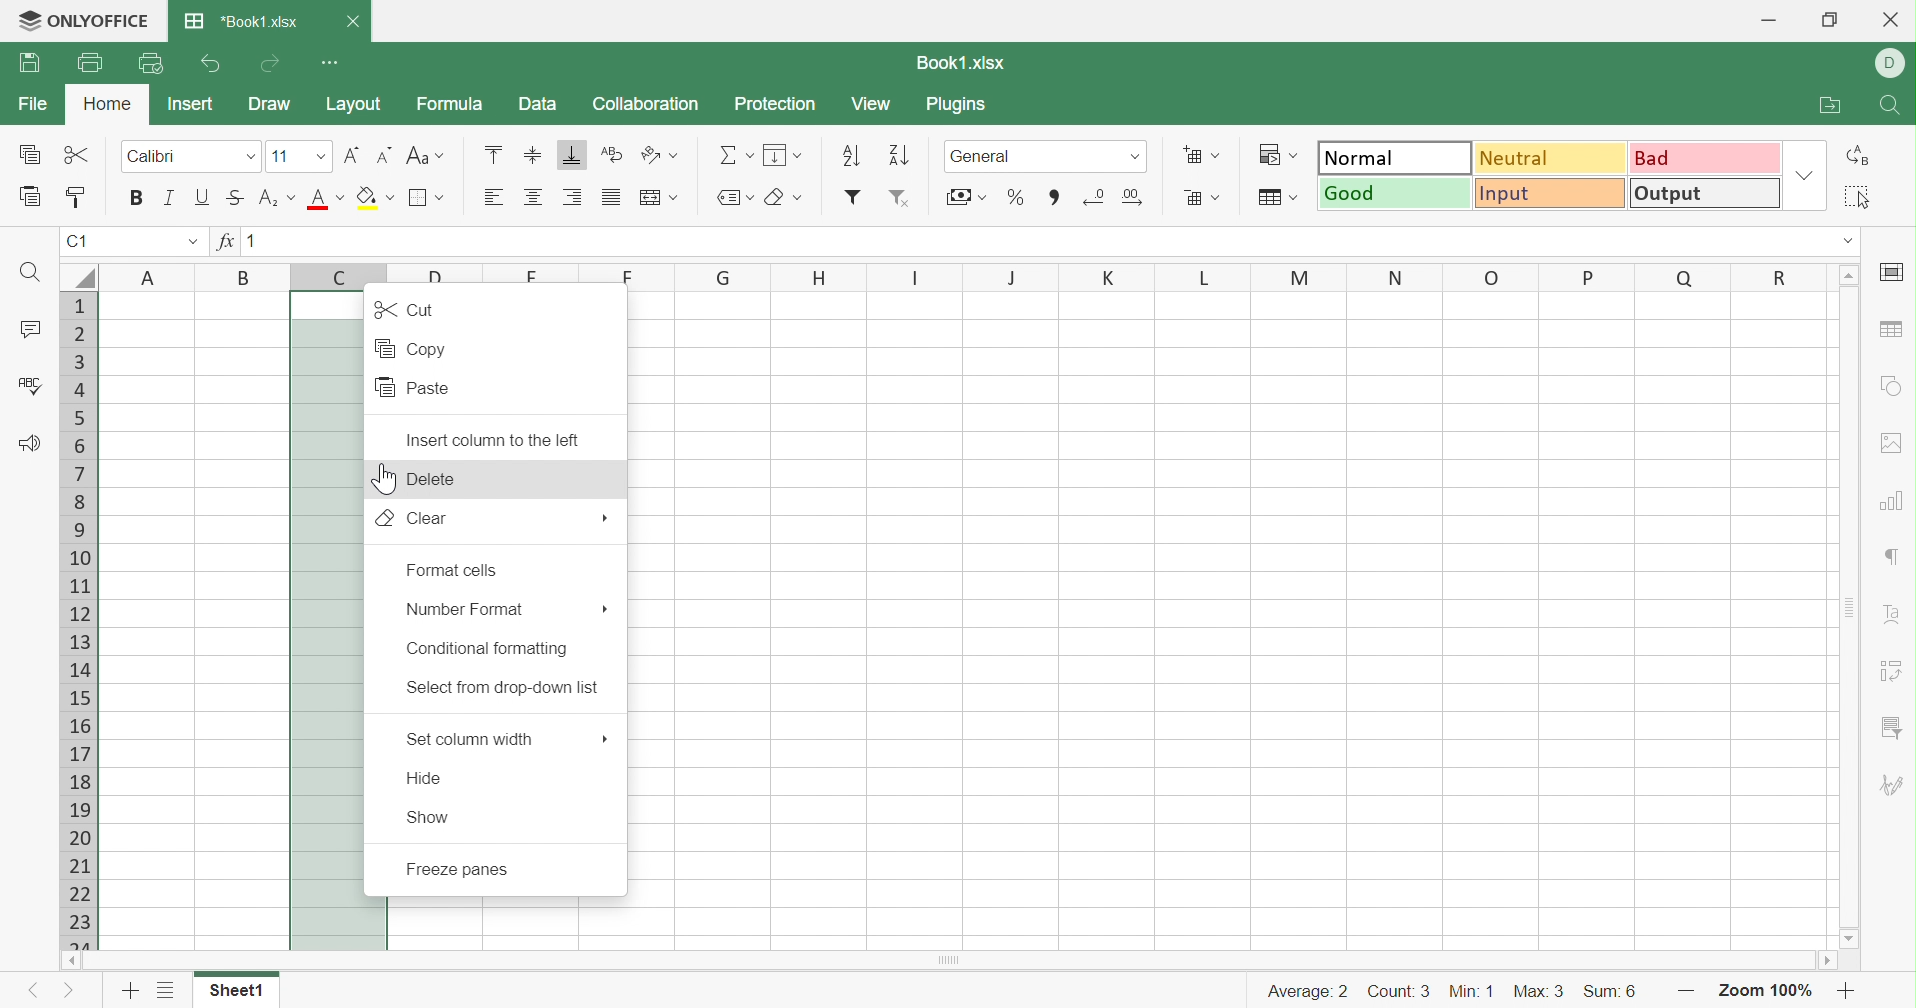 The image size is (1916, 1008). Describe the element at coordinates (602, 520) in the screenshot. I see `More` at that location.